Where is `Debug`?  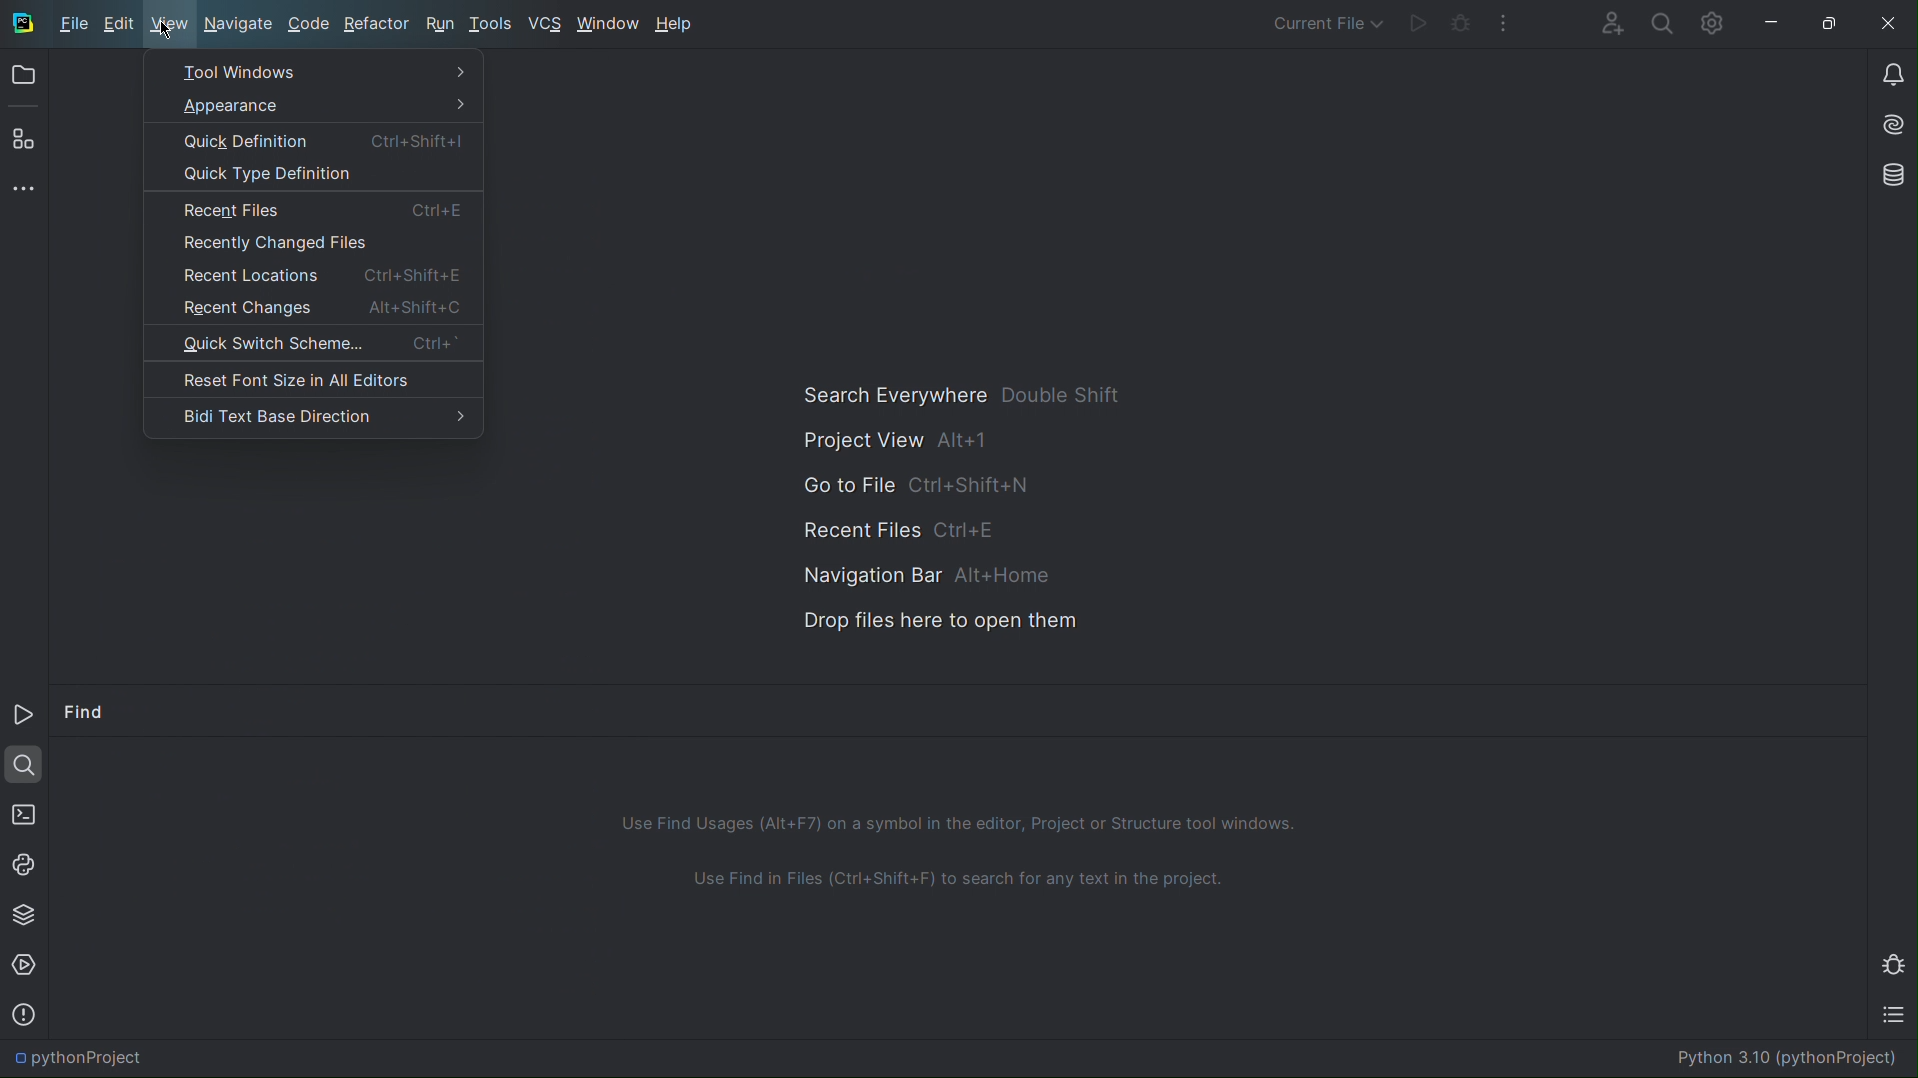
Debug is located at coordinates (1896, 963).